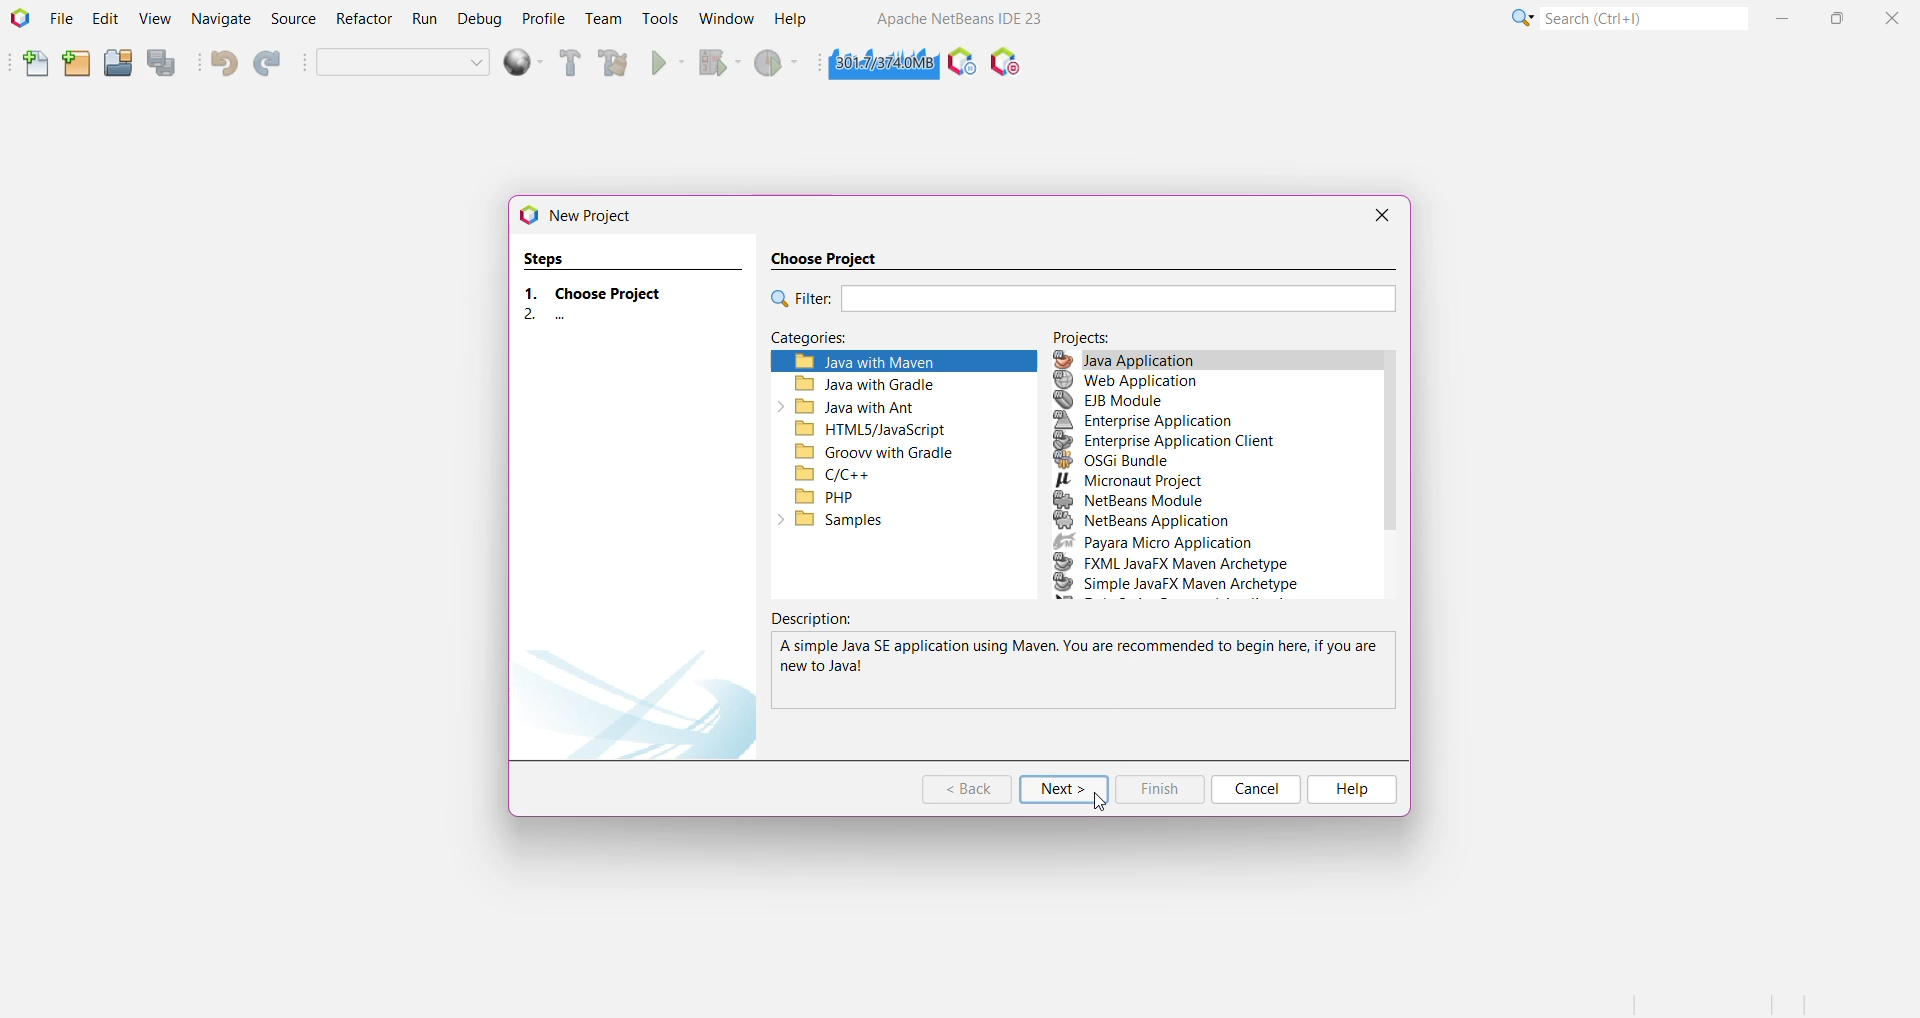  Describe the element at coordinates (1185, 564) in the screenshot. I see `FXML JavaFX Maven Archetype` at that location.